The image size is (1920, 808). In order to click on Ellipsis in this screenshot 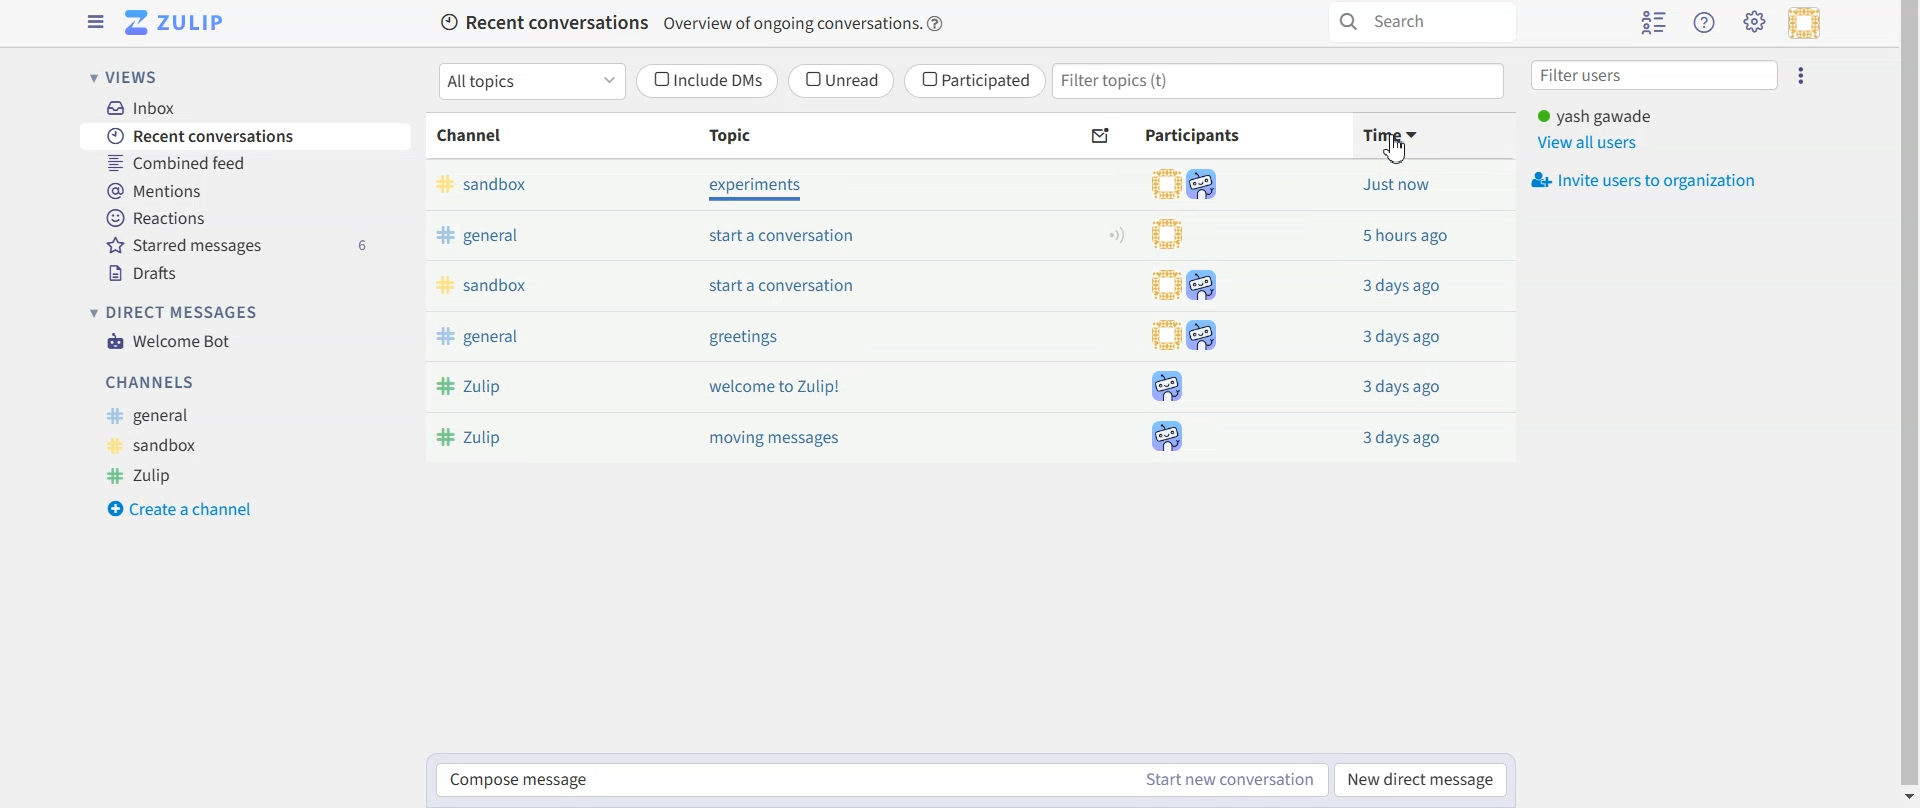, I will do `click(1802, 74)`.